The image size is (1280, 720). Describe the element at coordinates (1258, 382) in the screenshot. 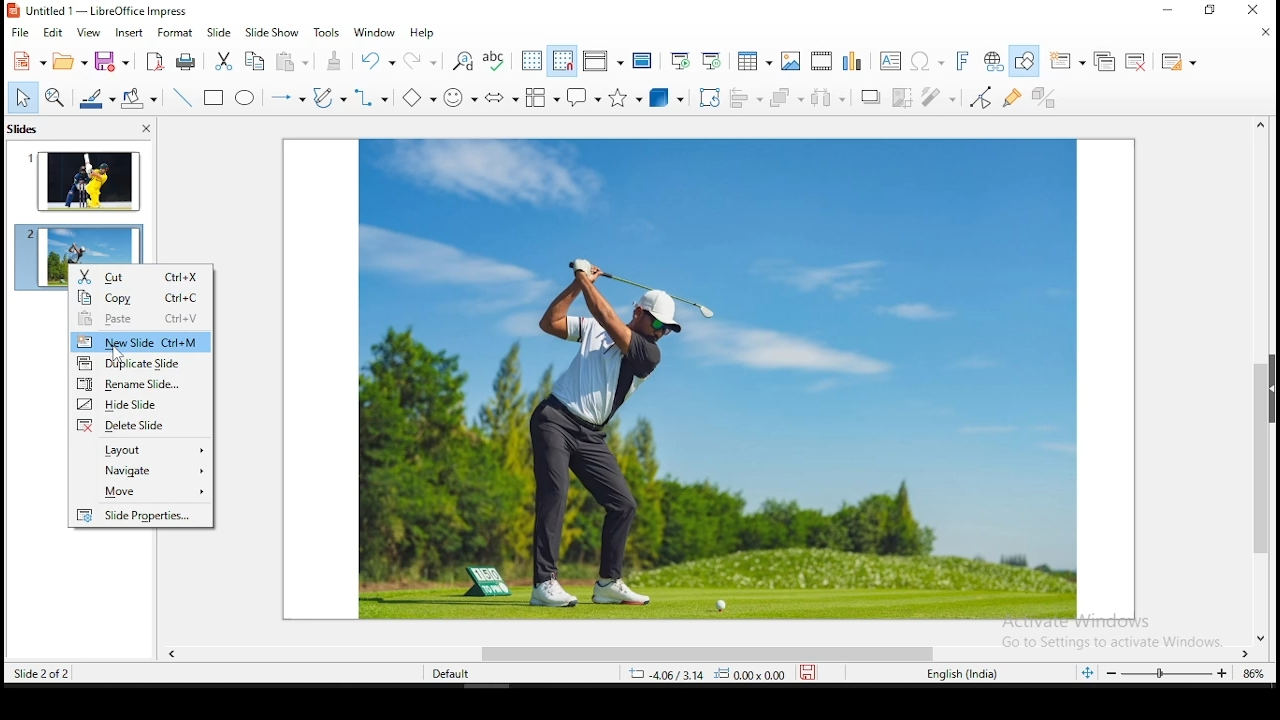

I see `scroll bar` at that location.